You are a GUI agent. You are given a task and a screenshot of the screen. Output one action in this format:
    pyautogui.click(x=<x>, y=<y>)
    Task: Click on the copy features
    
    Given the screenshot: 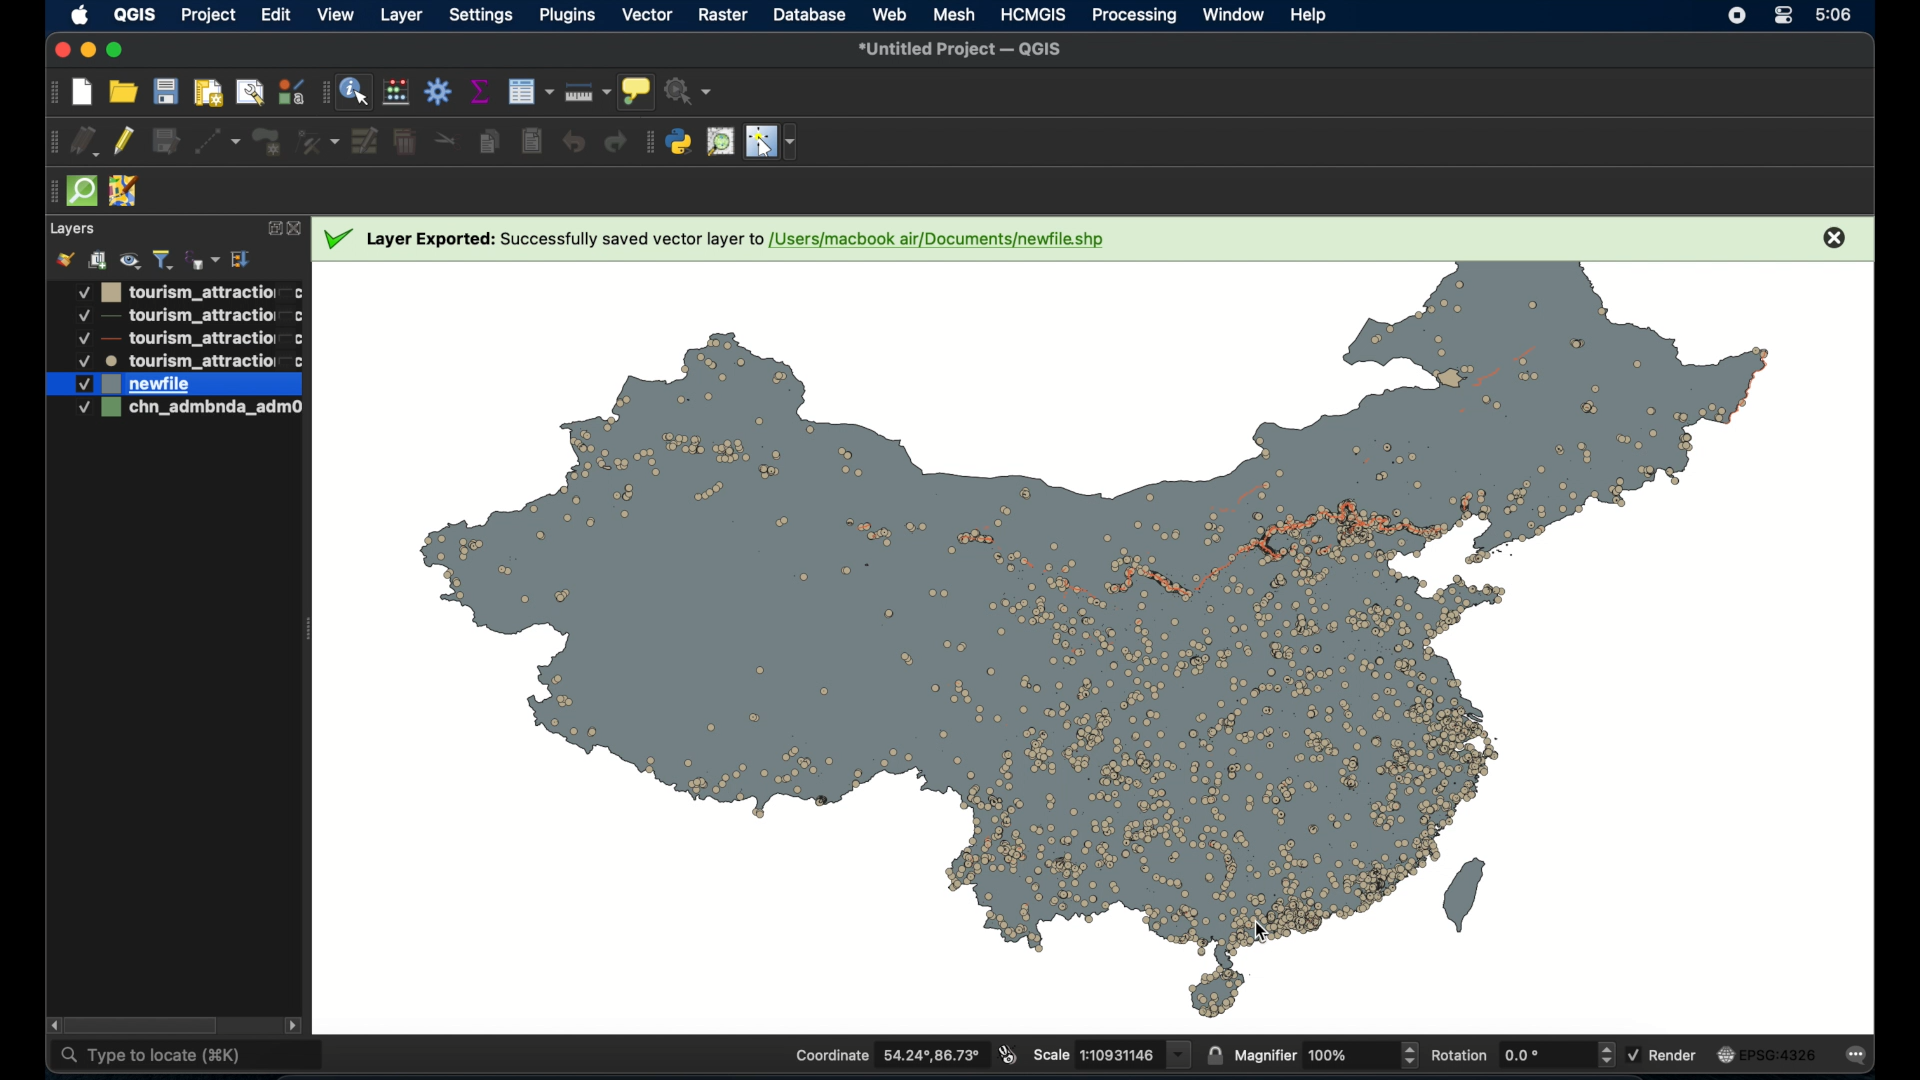 What is the action you would take?
    pyautogui.click(x=488, y=142)
    